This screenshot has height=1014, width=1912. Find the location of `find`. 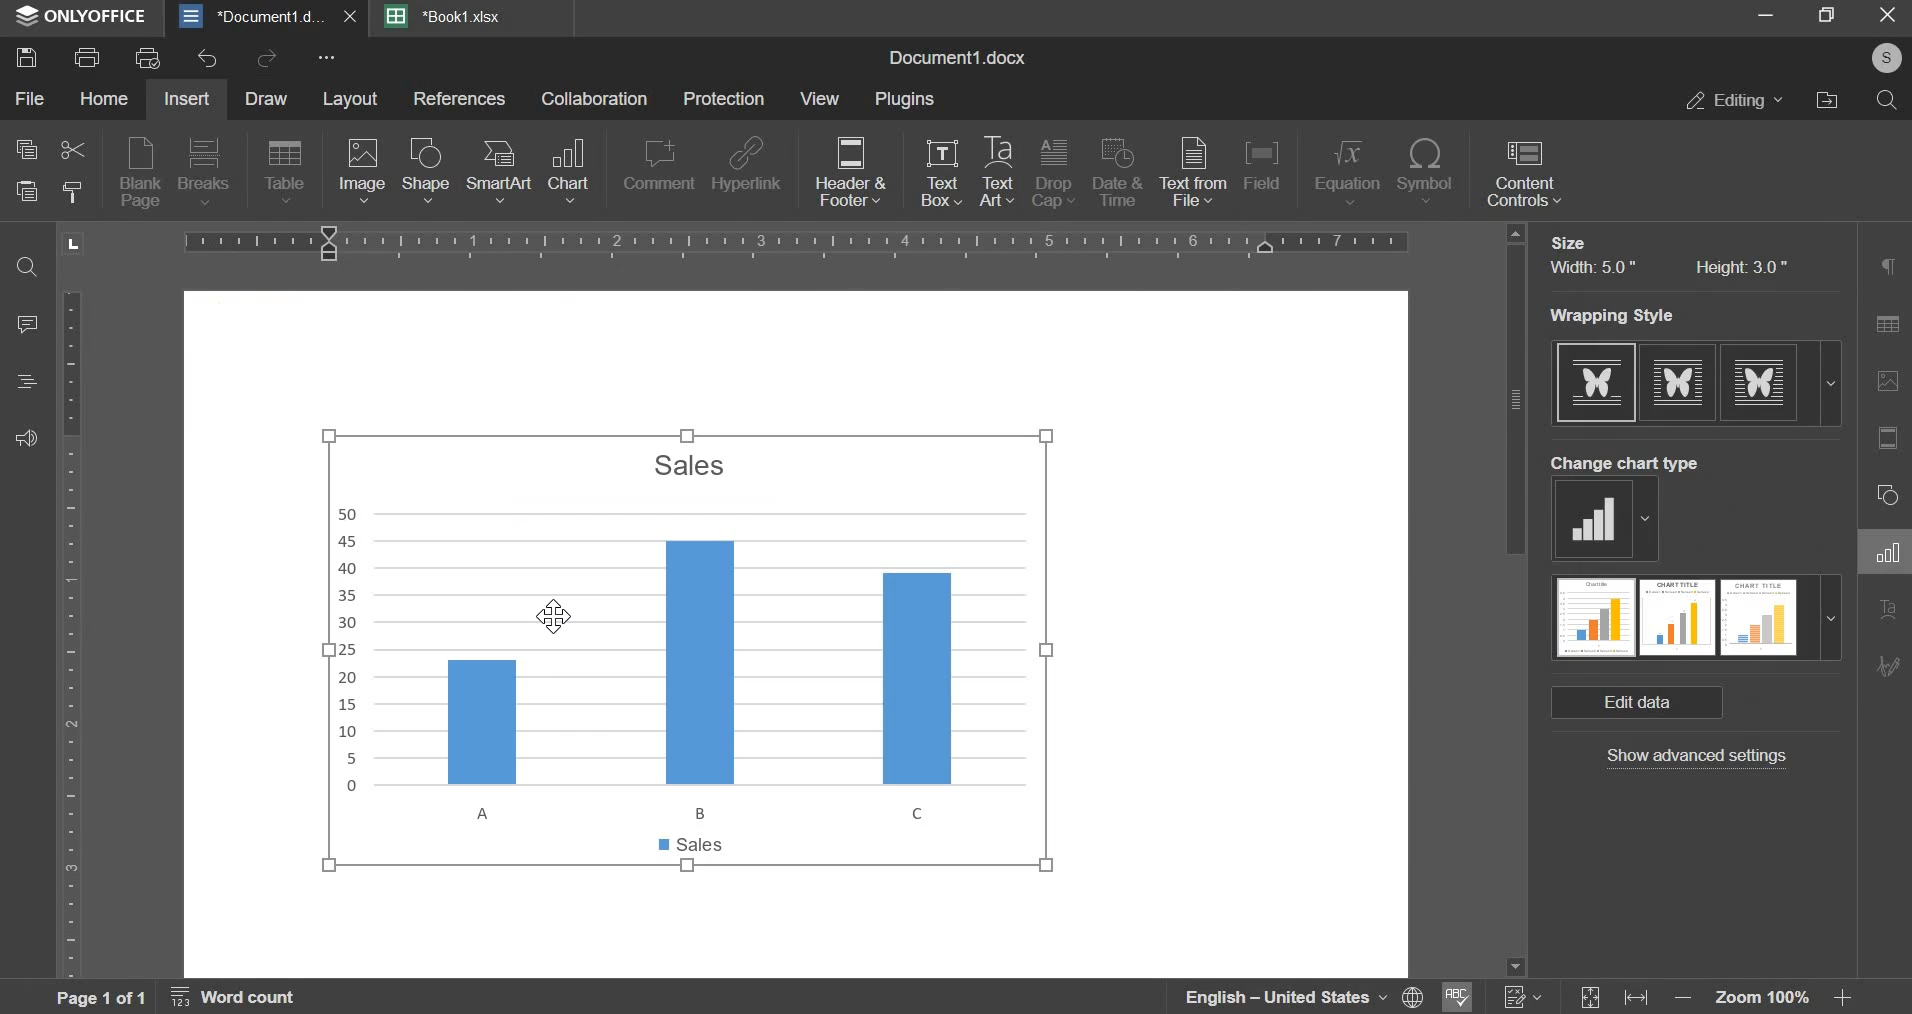

find is located at coordinates (26, 268).